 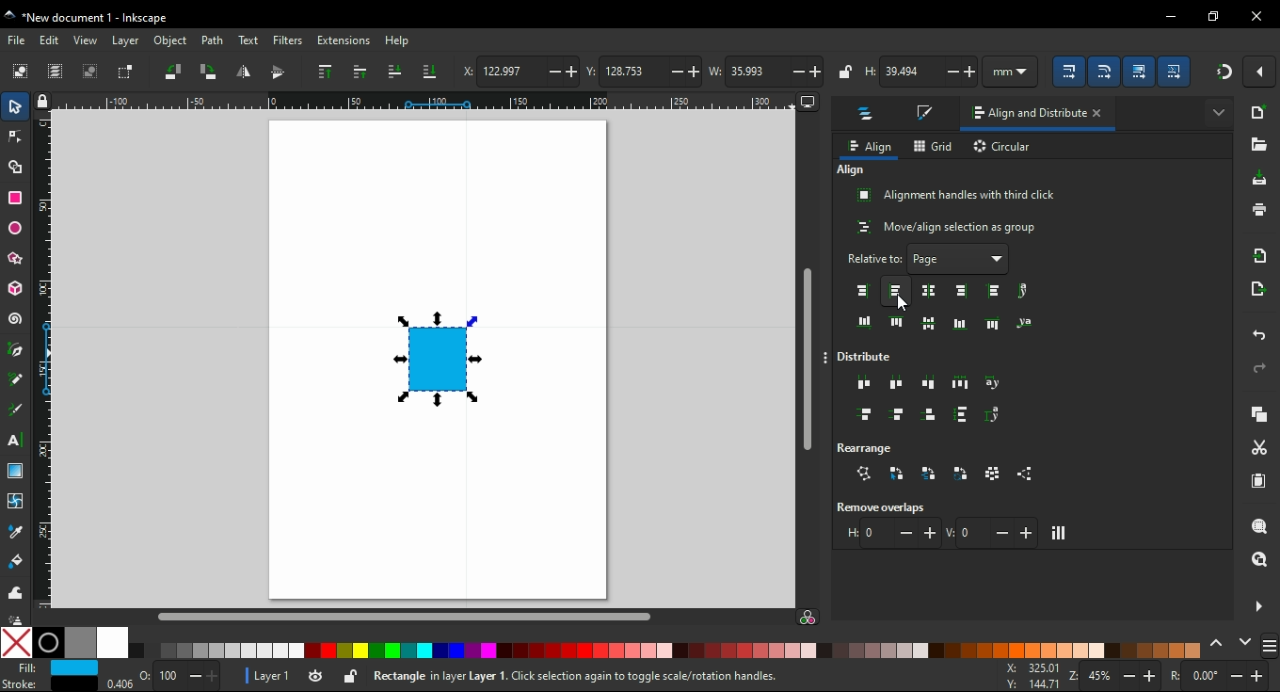 I want to click on extensions, so click(x=345, y=41).